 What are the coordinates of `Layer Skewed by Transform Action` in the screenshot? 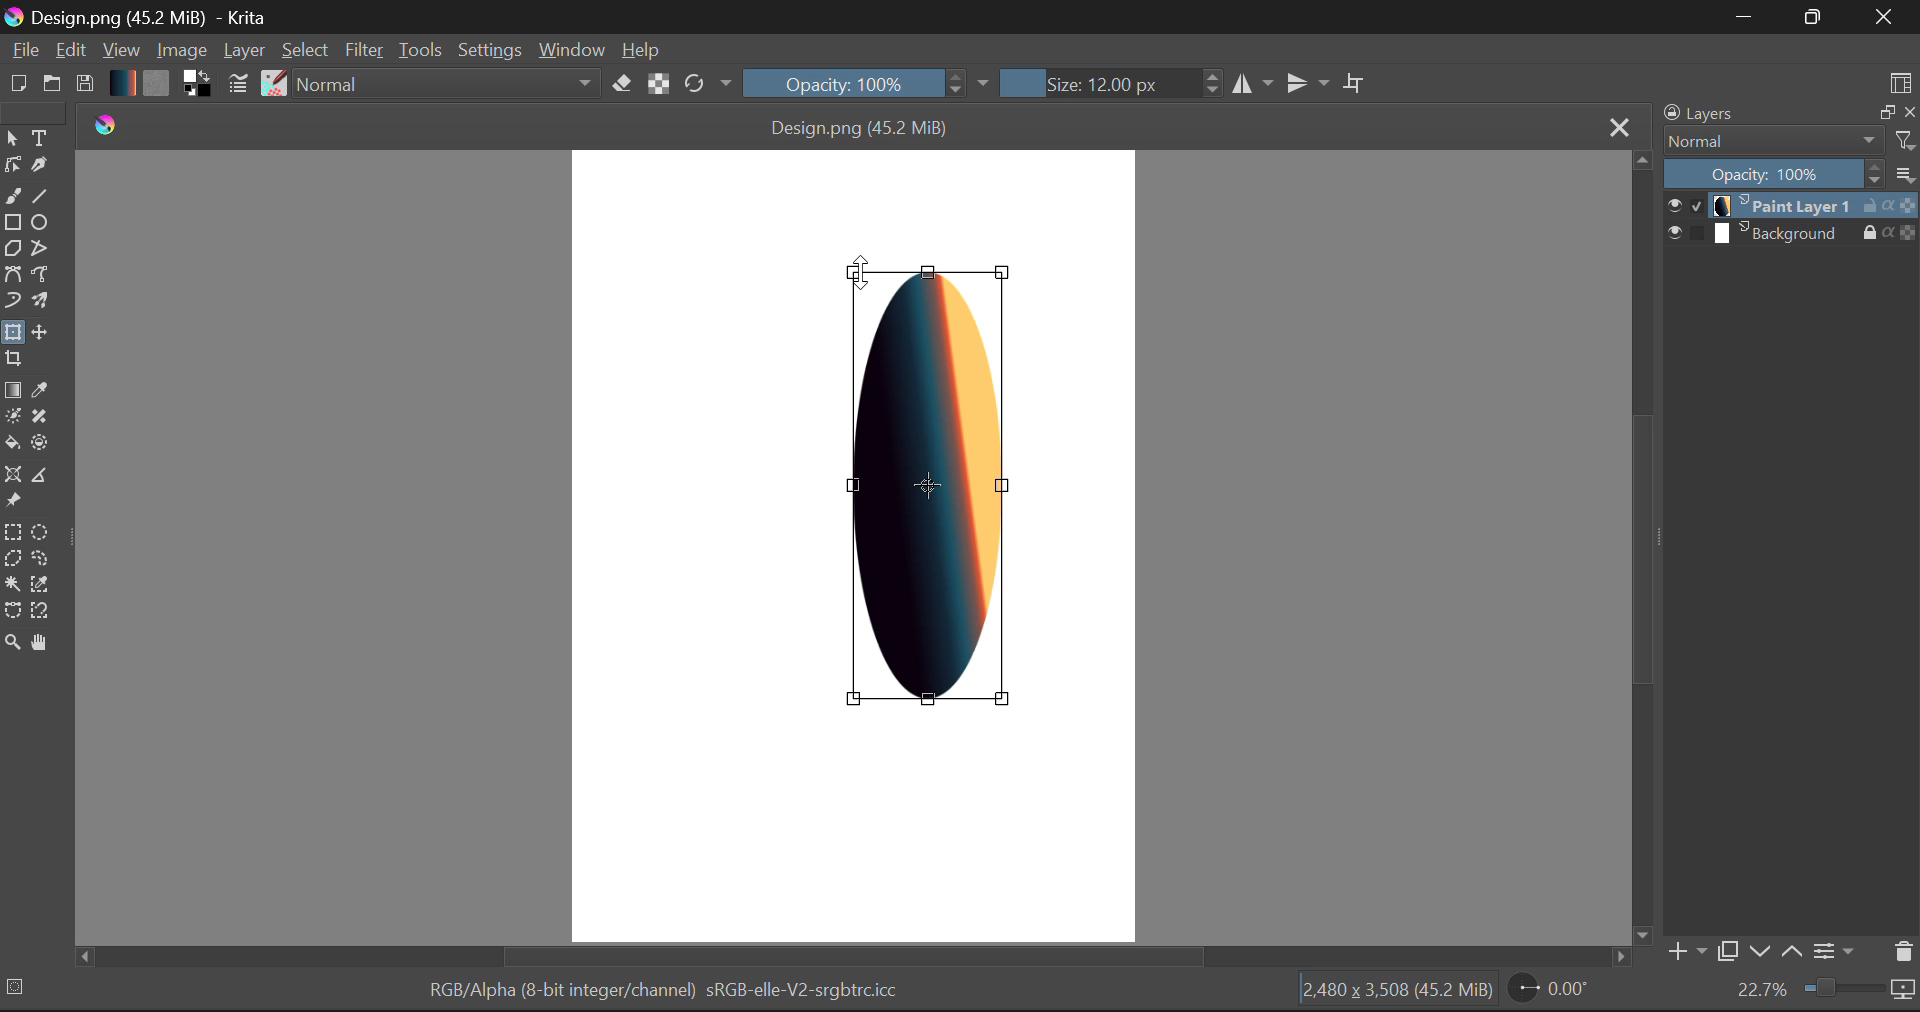 It's located at (932, 486).